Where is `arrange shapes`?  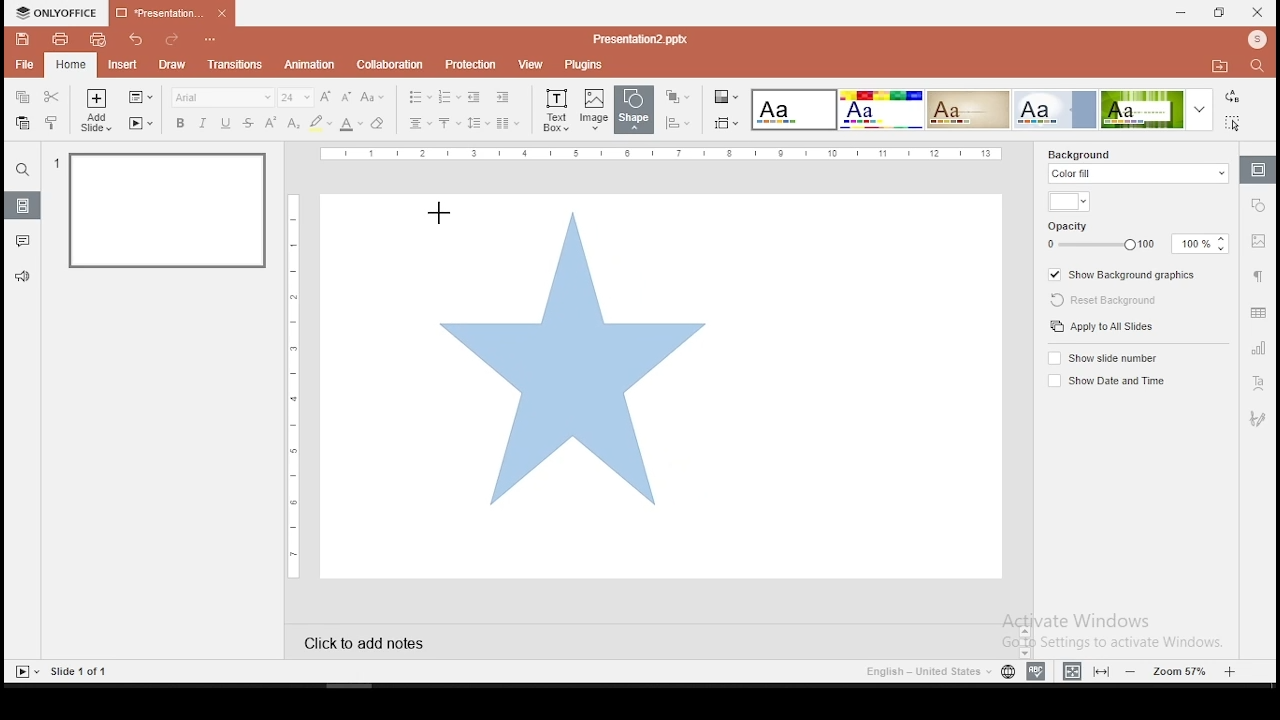 arrange shapes is located at coordinates (676, 97).